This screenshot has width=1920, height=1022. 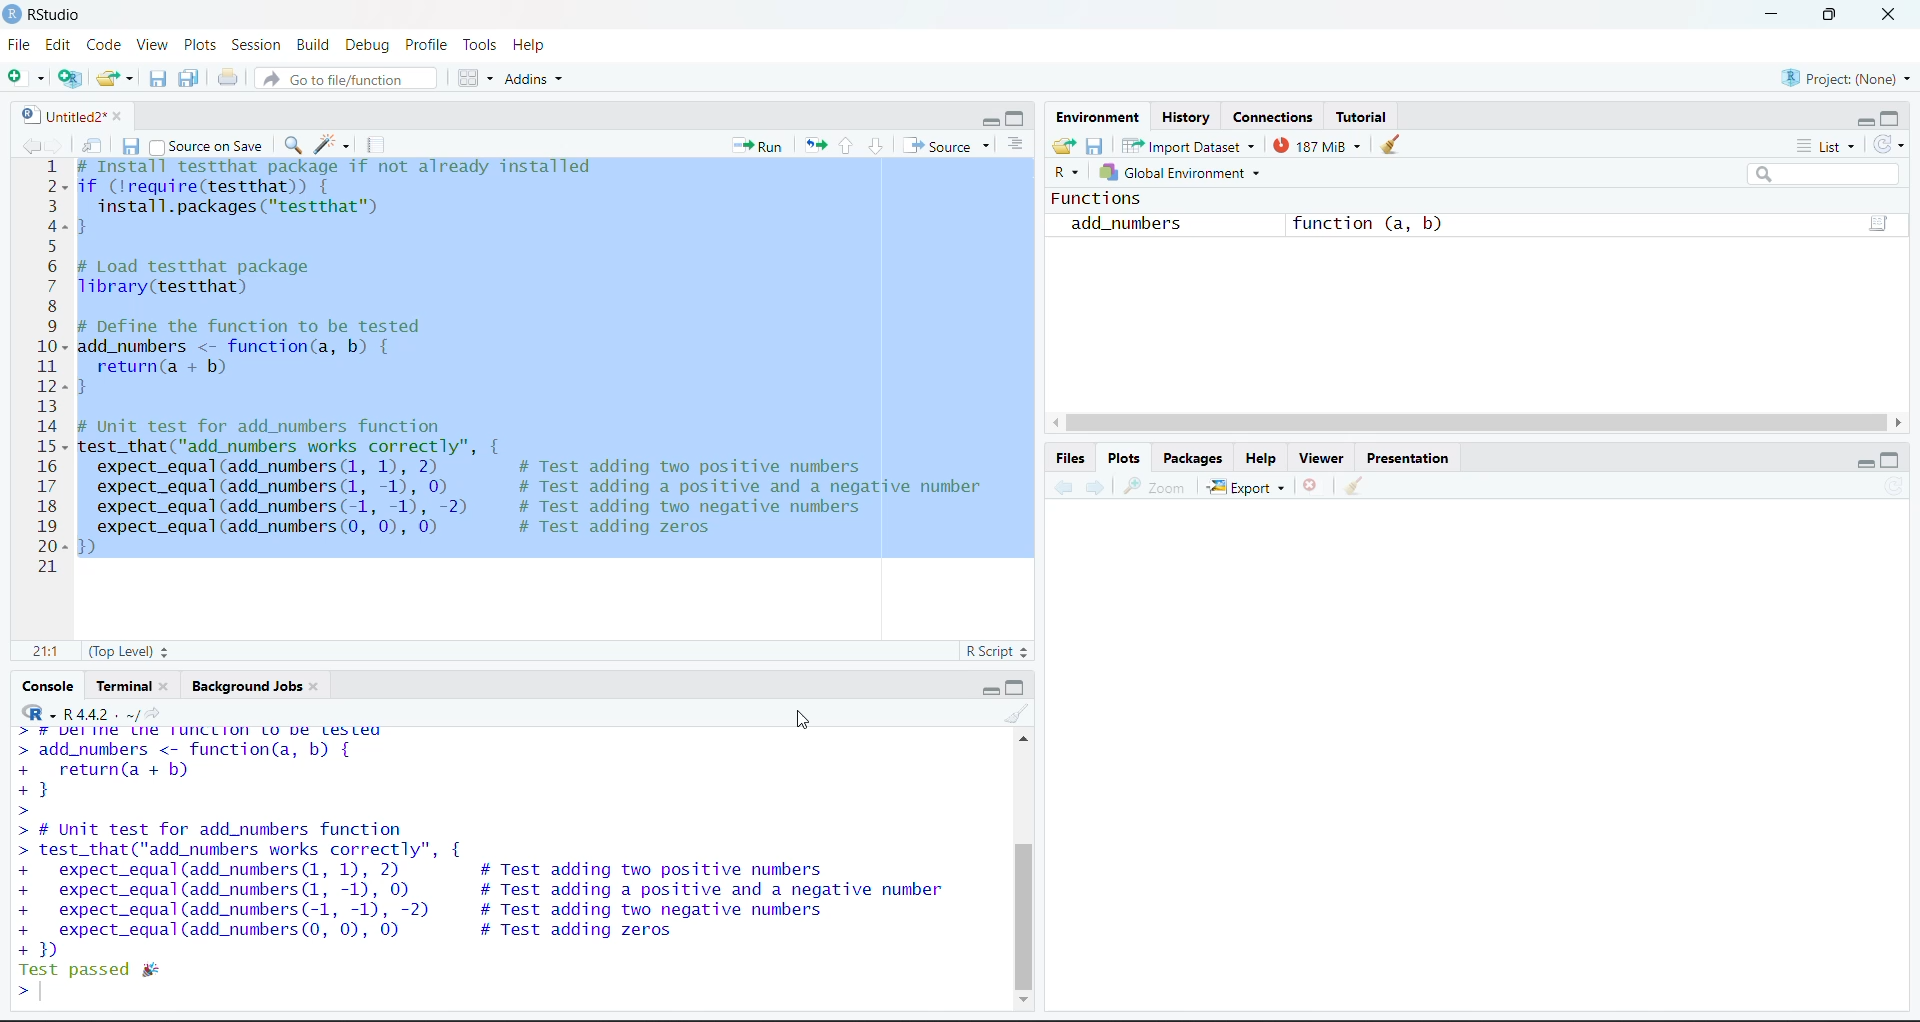 I want to click on File, so click(x=22, y=45).